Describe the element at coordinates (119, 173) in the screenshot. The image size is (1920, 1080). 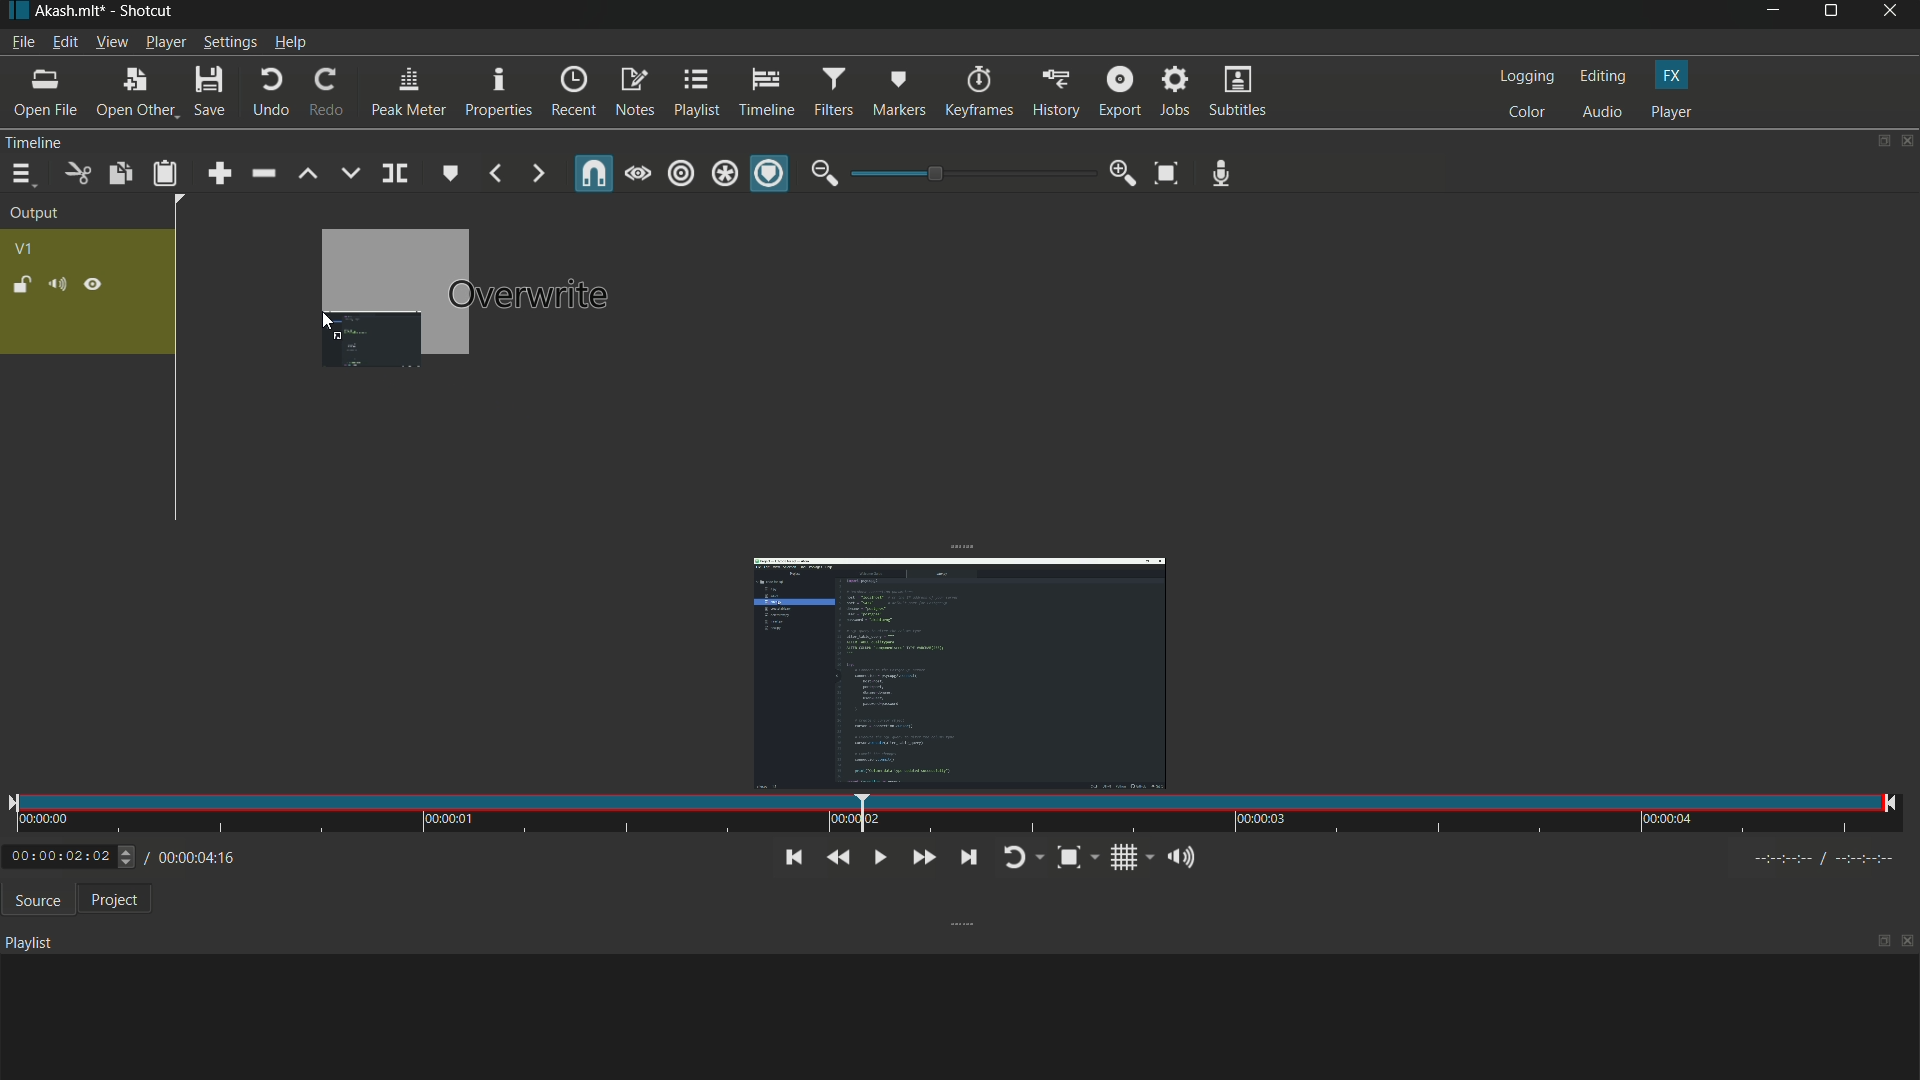
I see `copy` at that location.